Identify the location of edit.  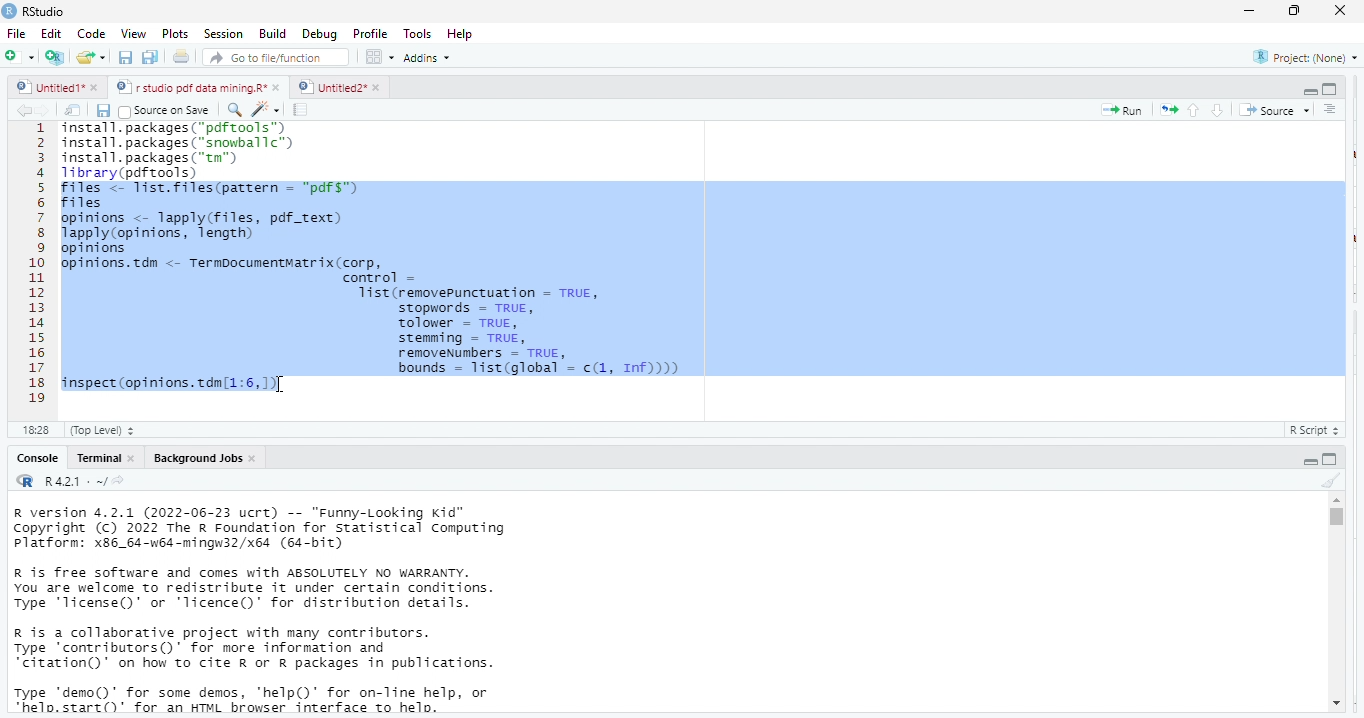
(51, 34).